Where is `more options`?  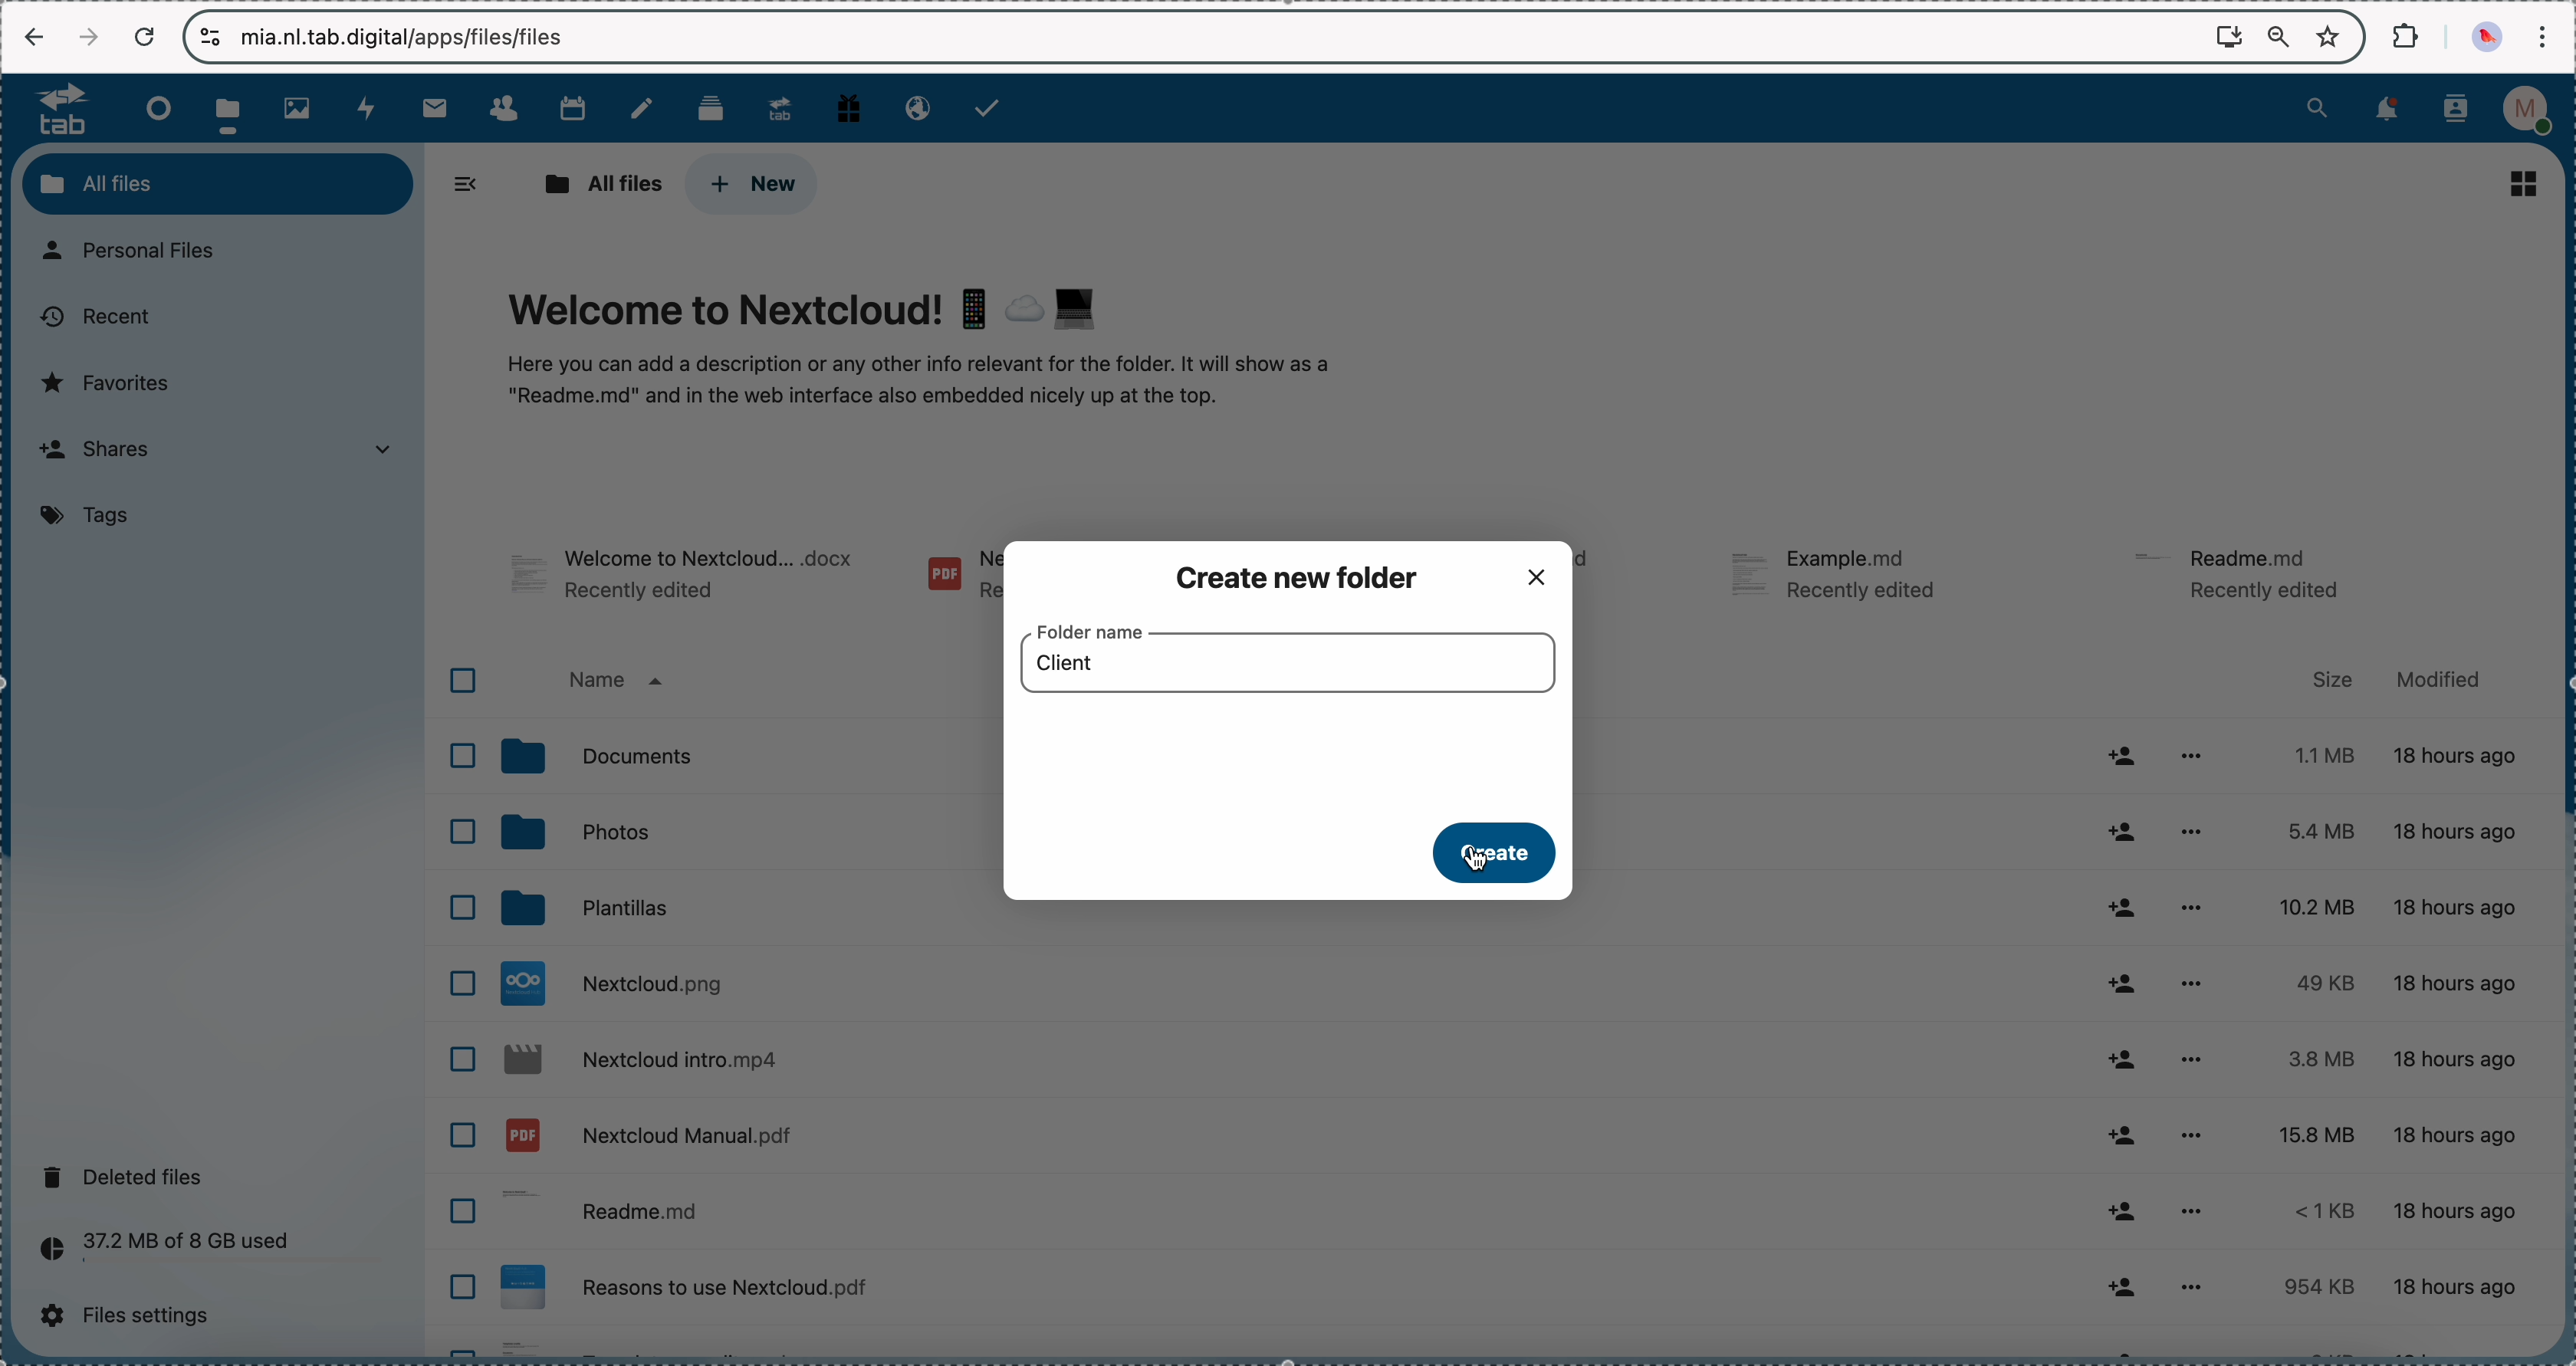 more options is located at coordinates (2187, 1213).